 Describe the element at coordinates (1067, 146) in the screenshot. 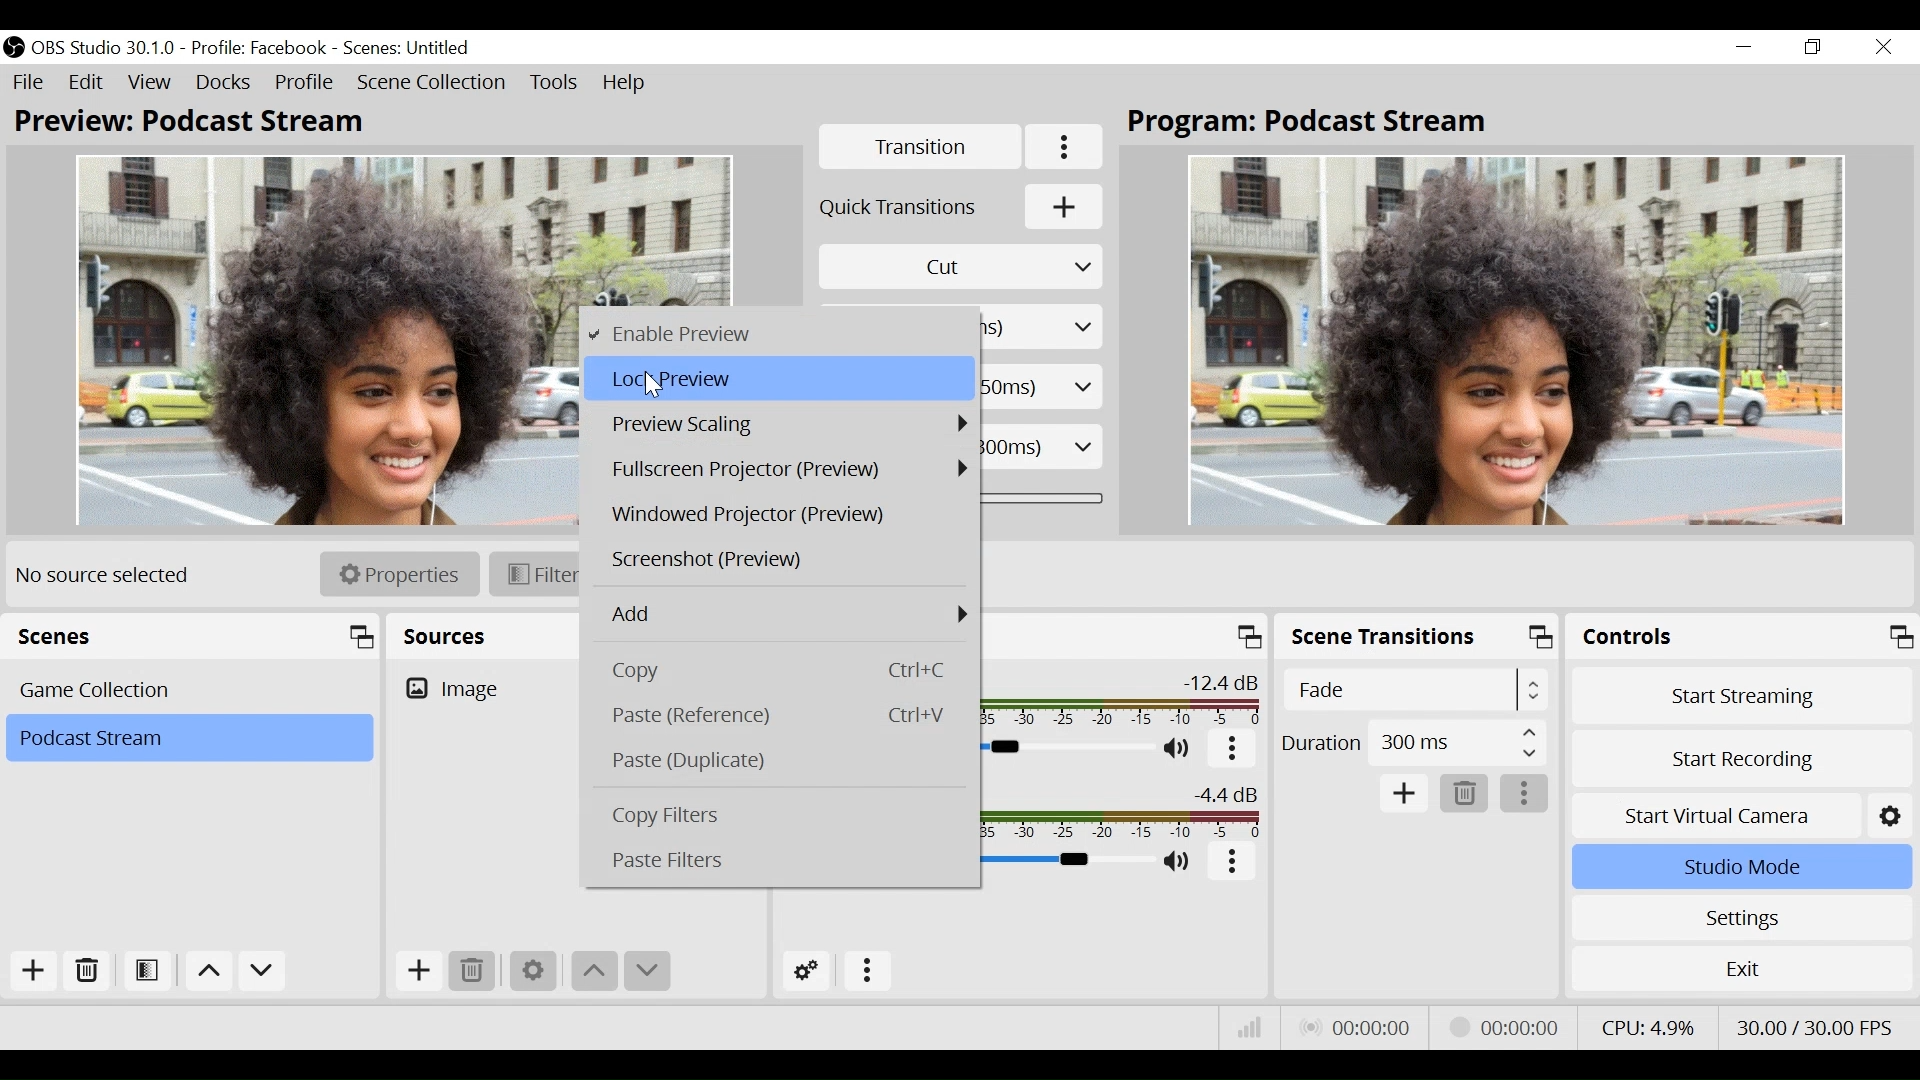

I see `More` at that location.